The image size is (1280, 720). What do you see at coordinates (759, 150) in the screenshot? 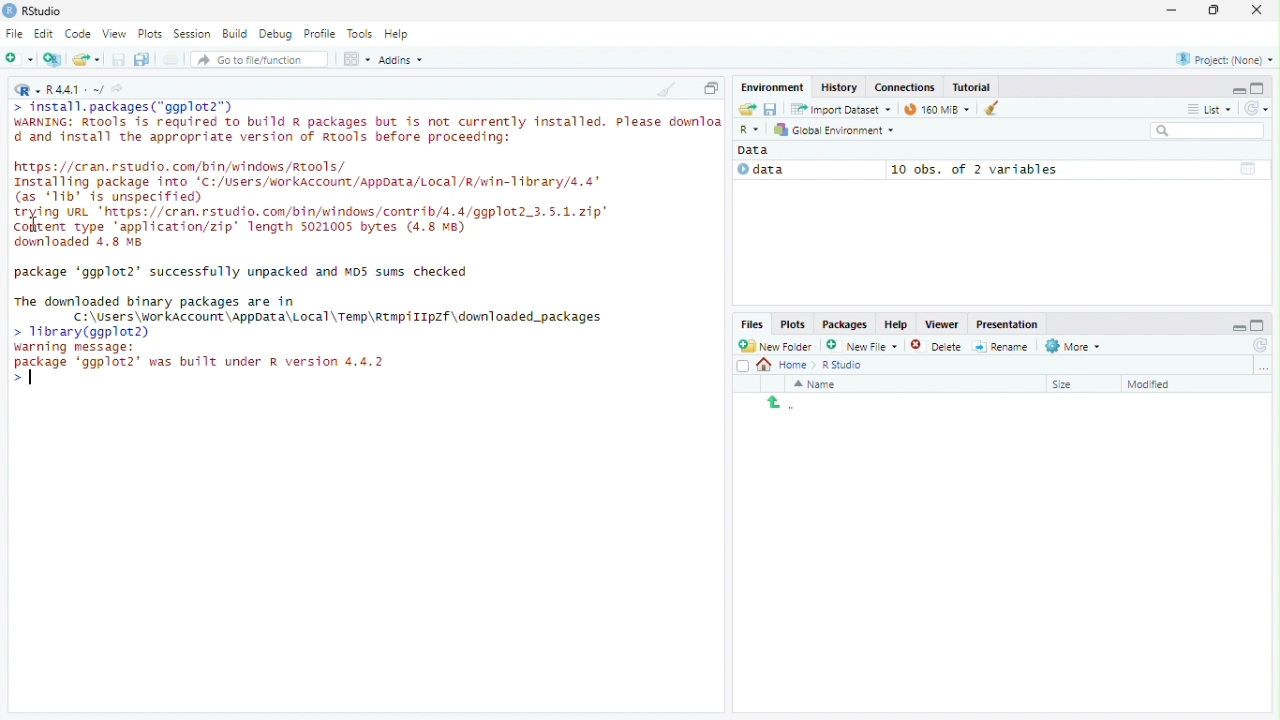
I see `Data` at bounding box center [759, 150].